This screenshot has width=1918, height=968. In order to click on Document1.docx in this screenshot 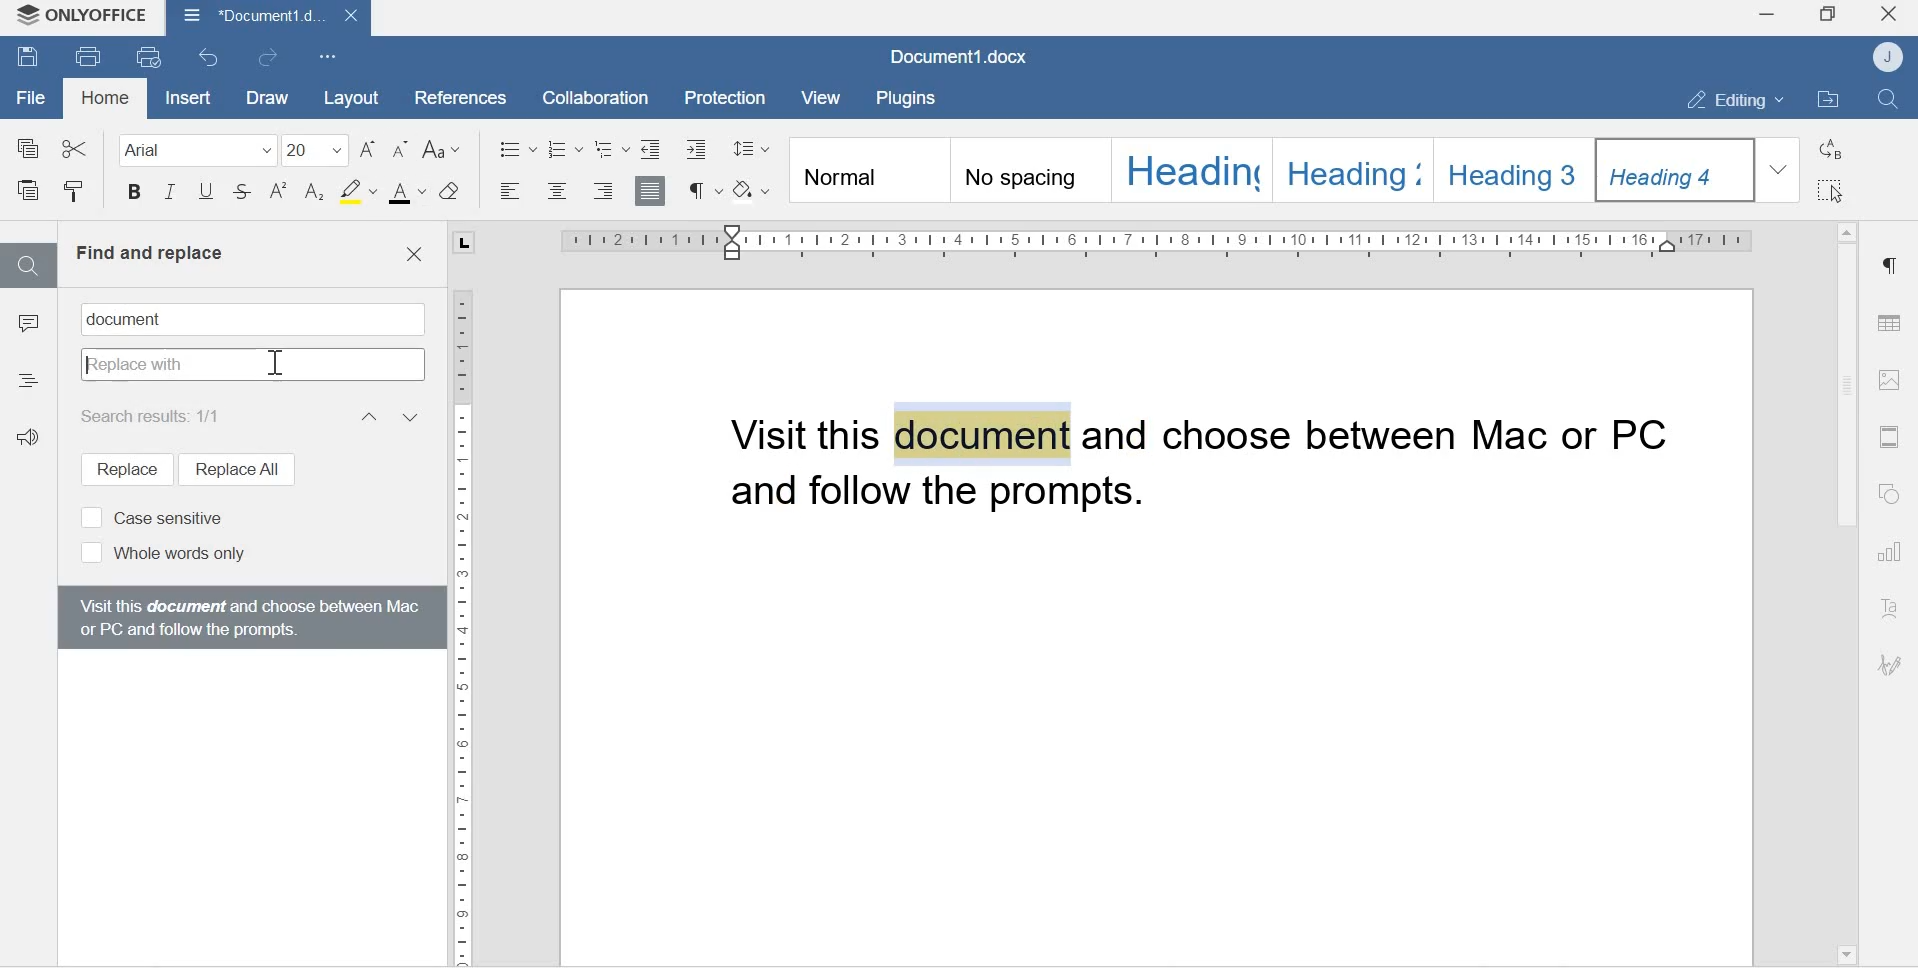, I will do `click(963, 58)`.